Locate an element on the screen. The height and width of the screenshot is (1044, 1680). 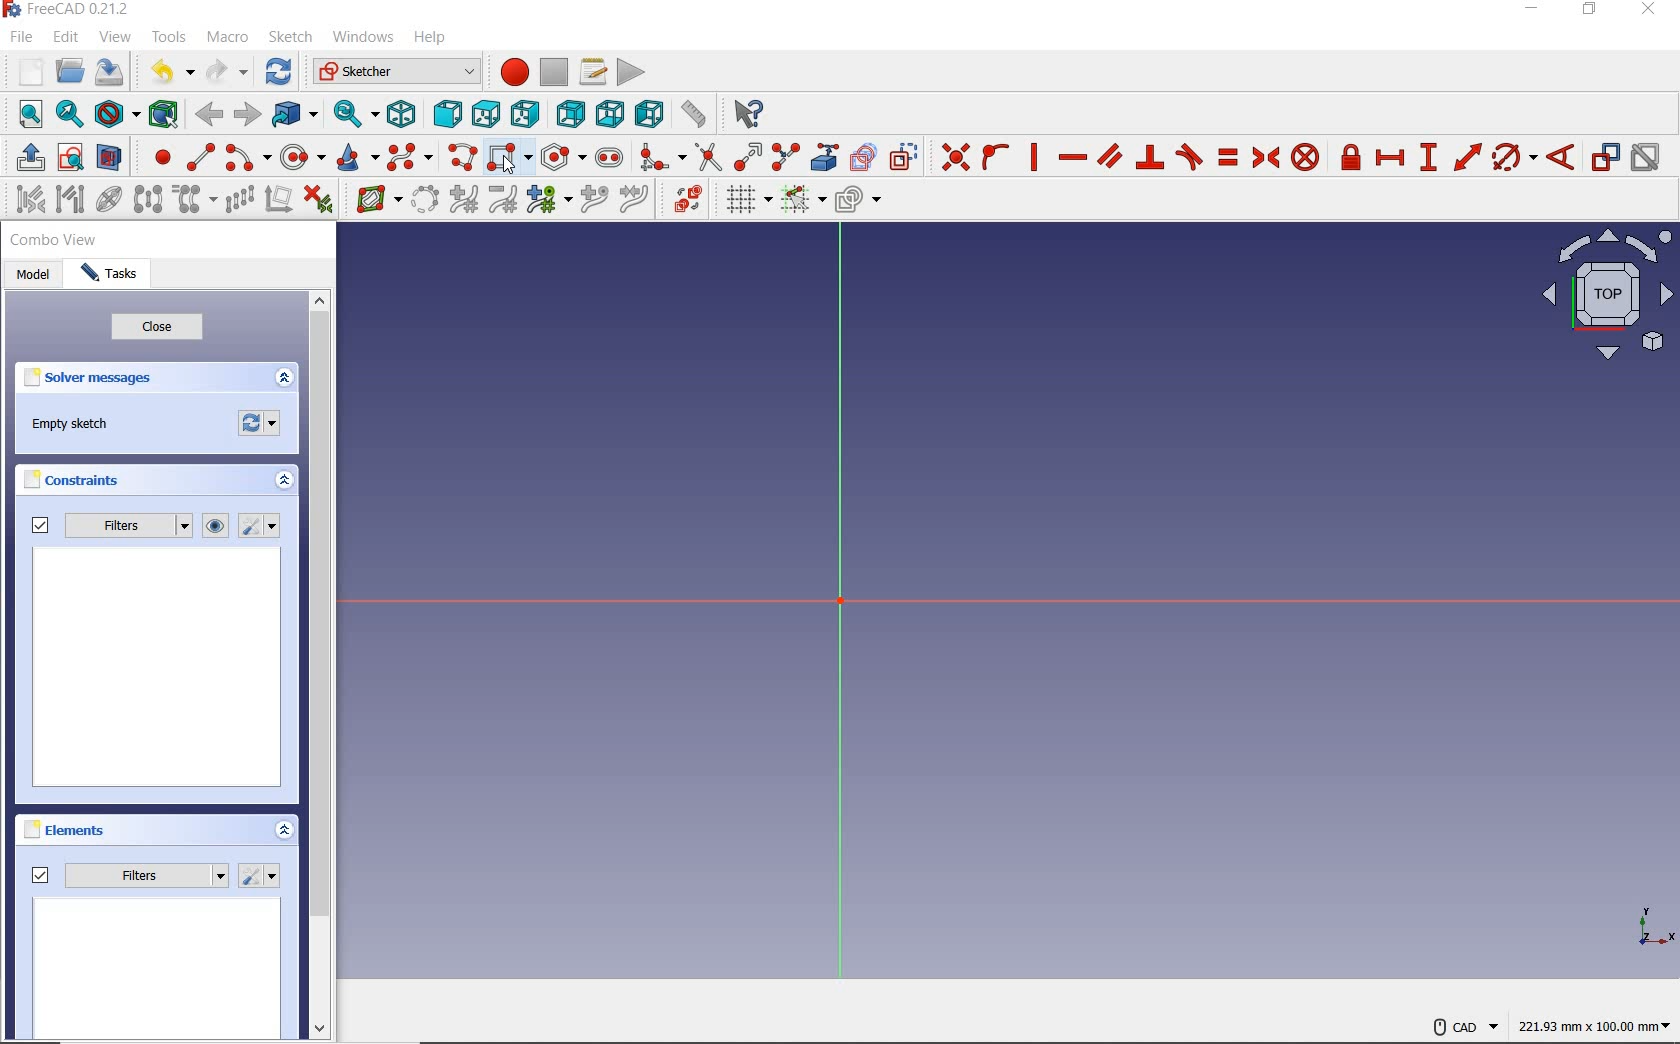
dimension is located at coordinates (1597, 1025).